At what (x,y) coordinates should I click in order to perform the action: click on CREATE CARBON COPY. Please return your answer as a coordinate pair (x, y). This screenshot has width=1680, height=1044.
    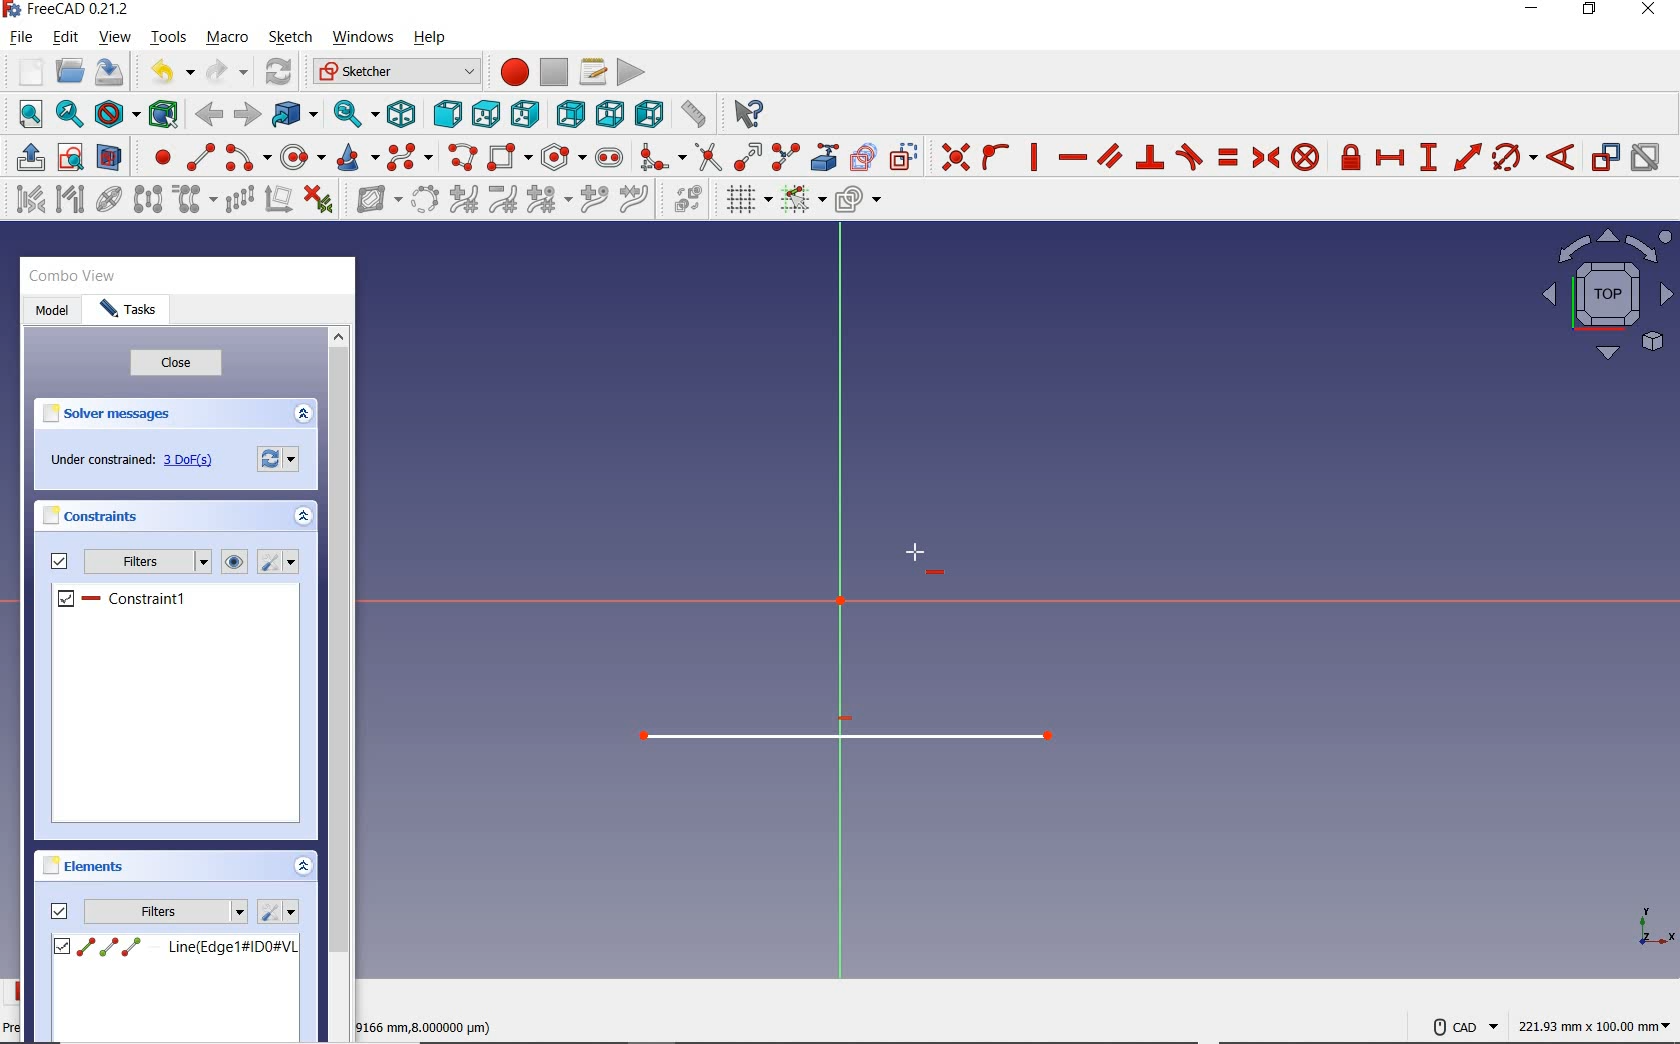
    Looking at the image, I should click on (863, 155).